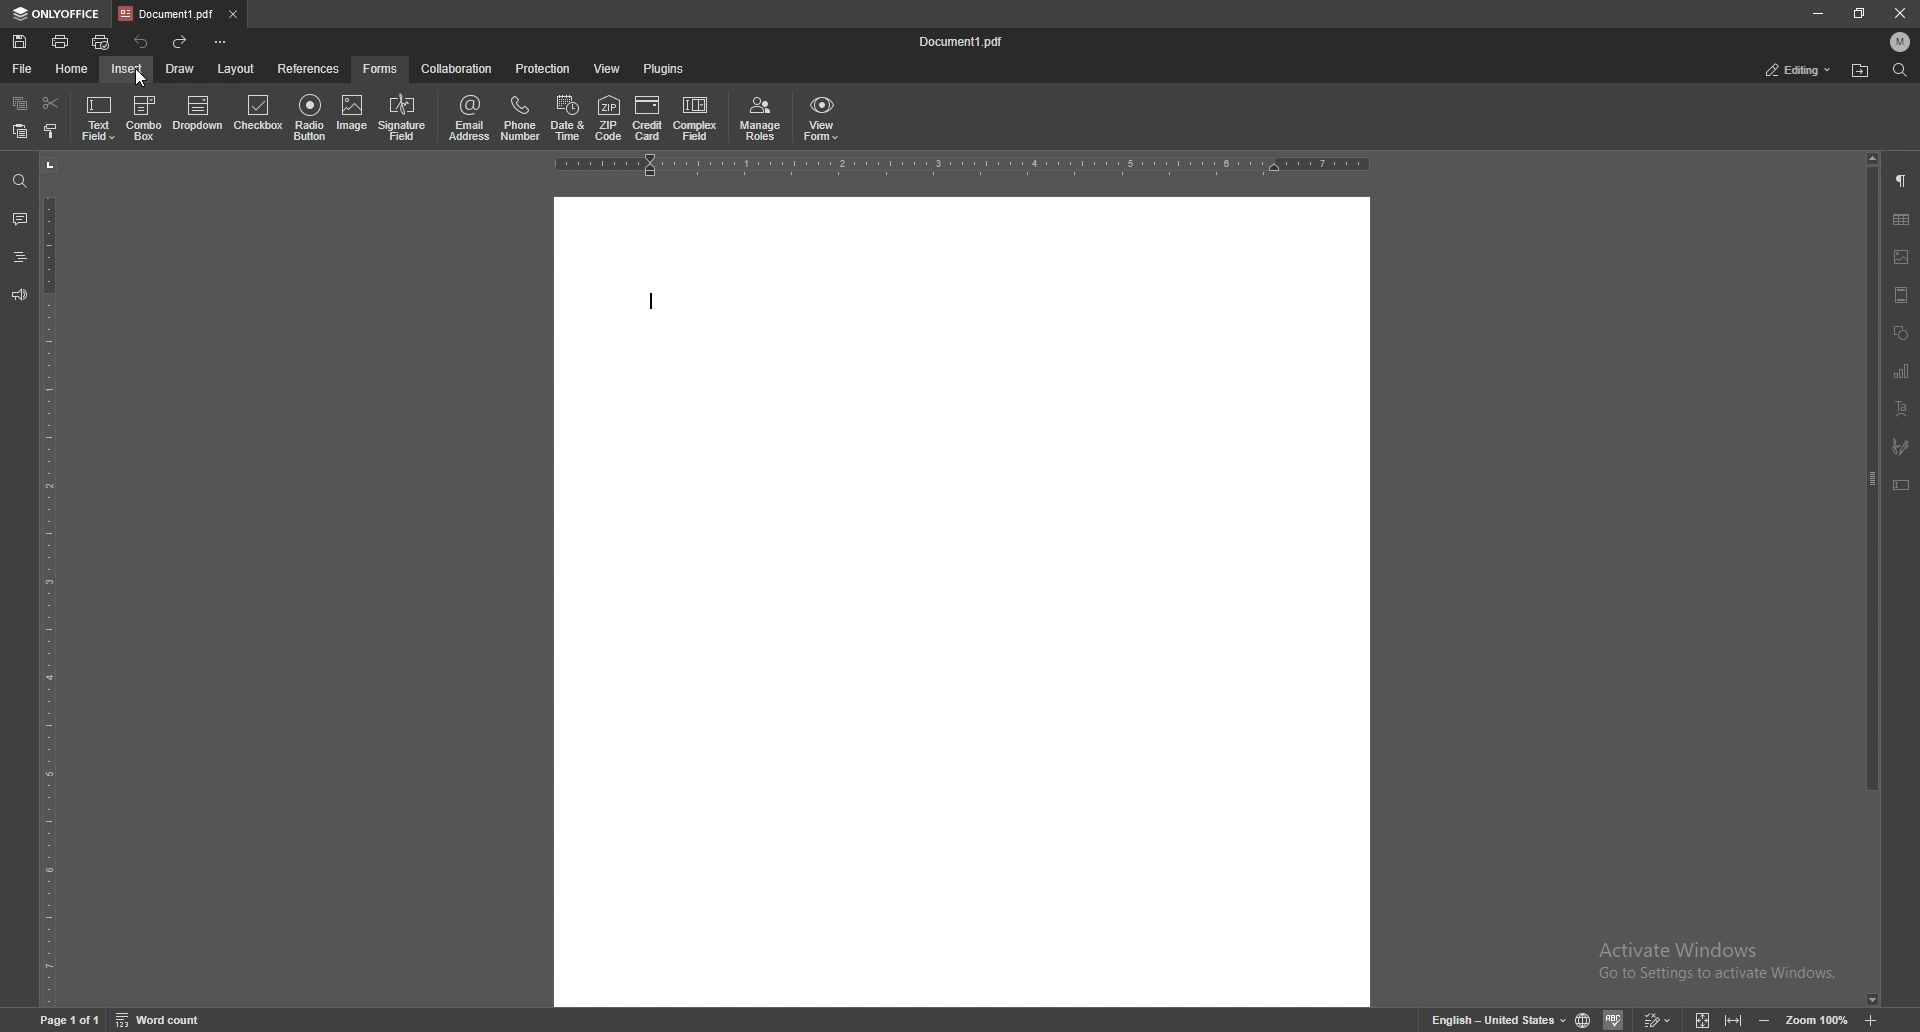  I want to click on comment, so click(20, 219).